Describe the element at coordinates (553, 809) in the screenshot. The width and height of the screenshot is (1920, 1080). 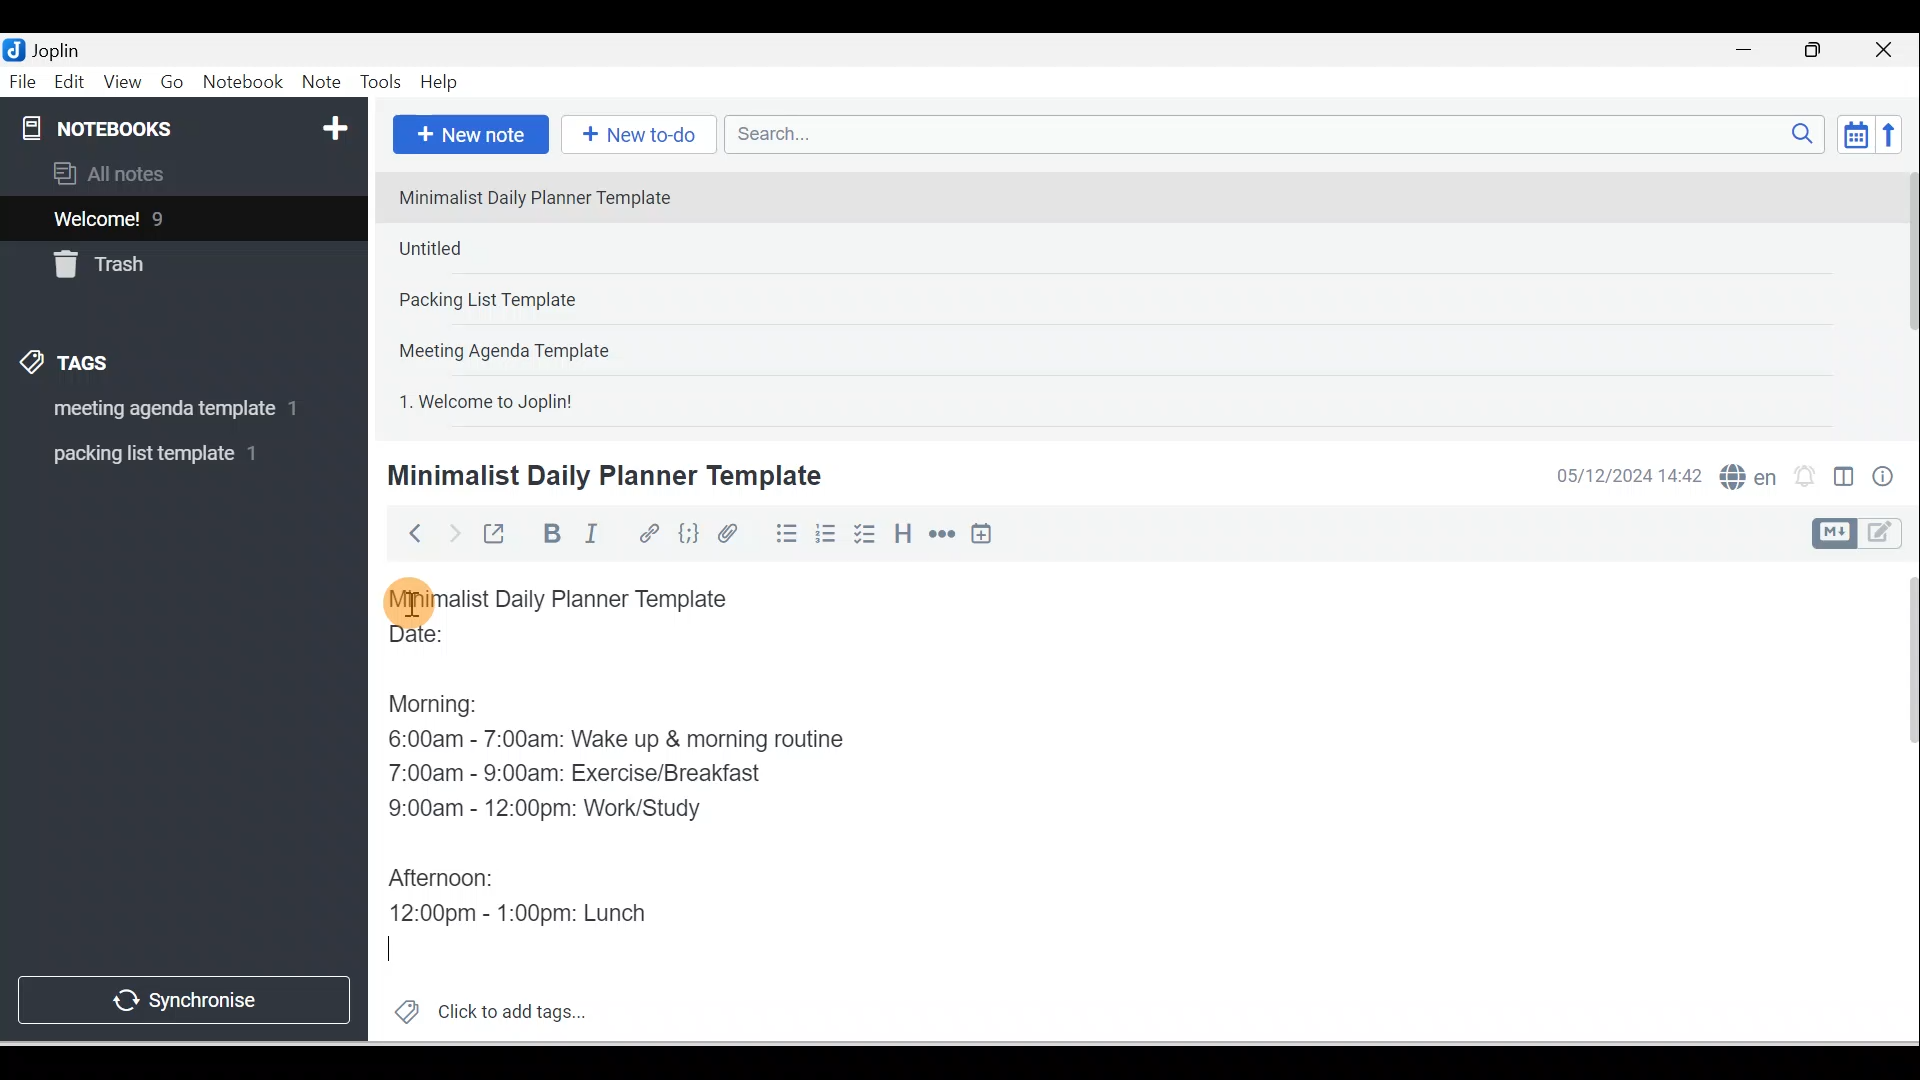
I see `9:00am - 12:00pm: Work/Study` at that location.